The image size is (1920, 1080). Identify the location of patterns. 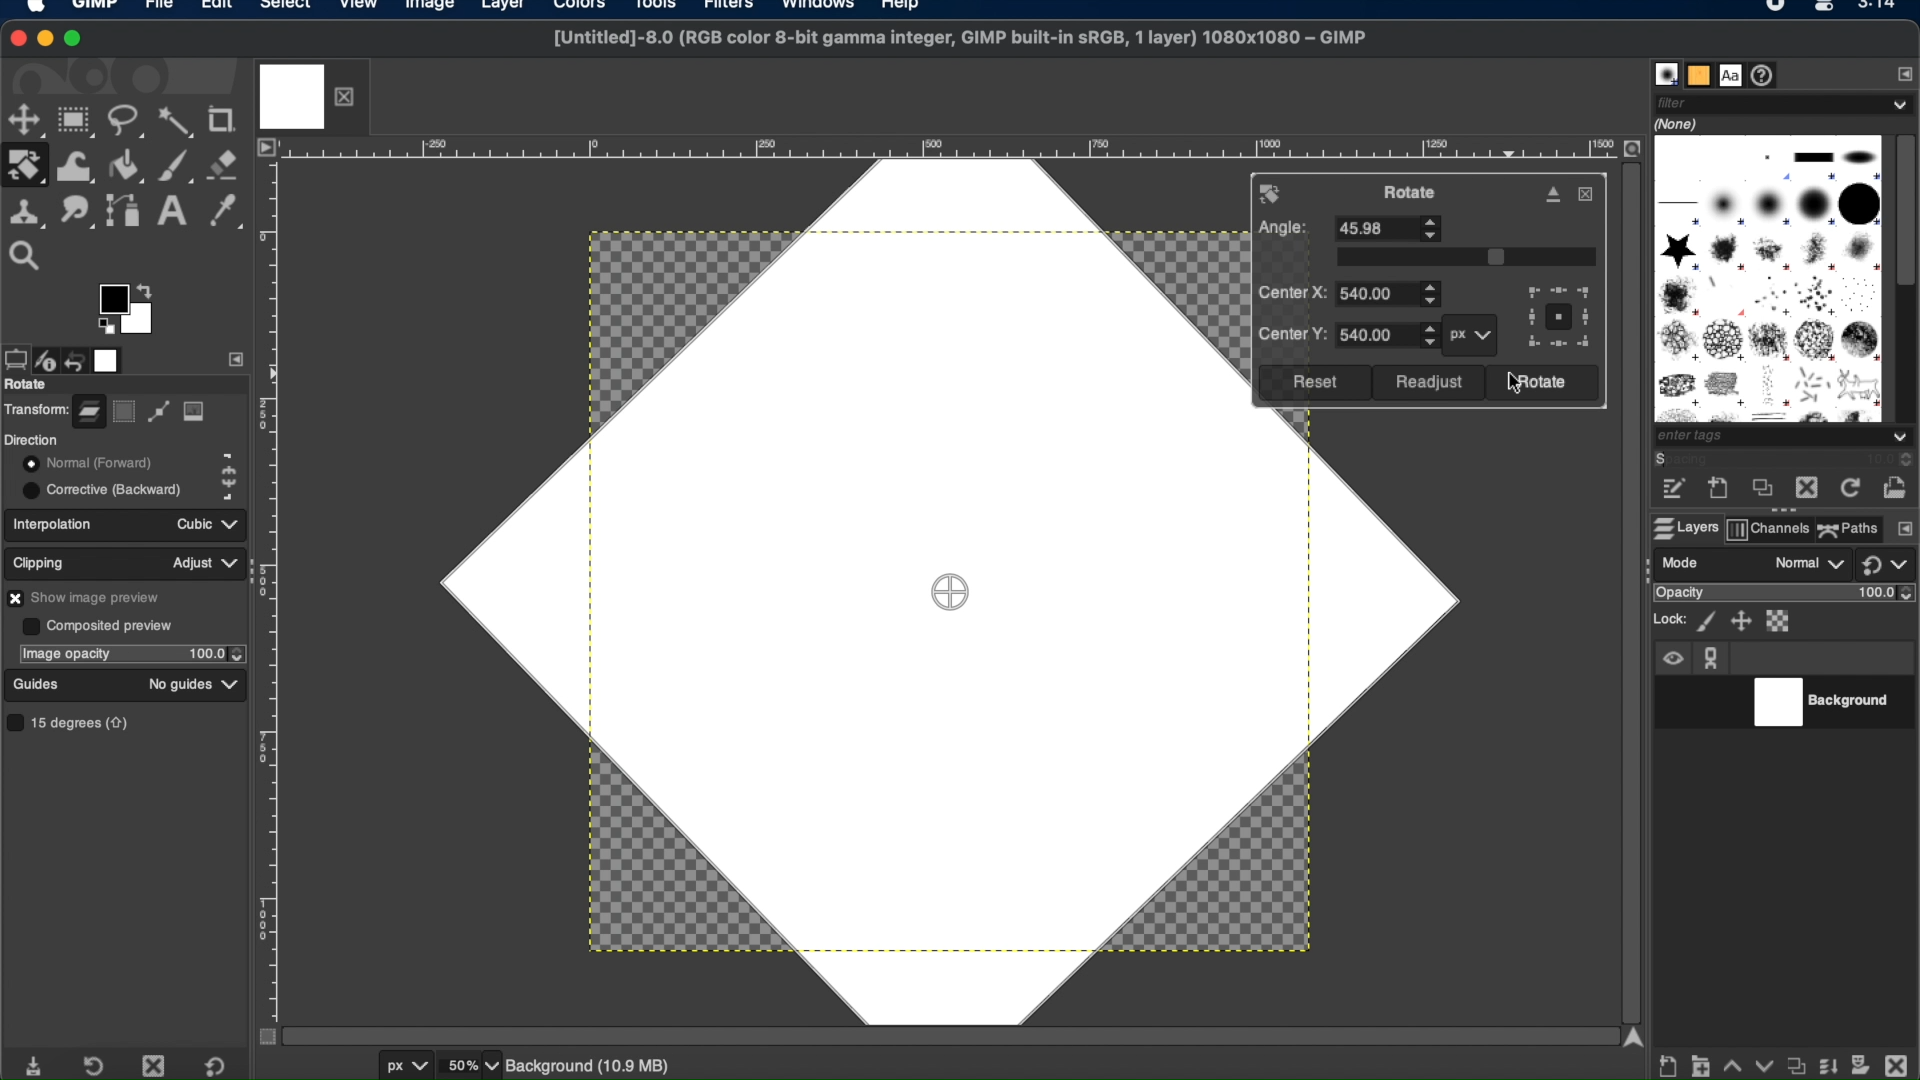
(1698, 74).